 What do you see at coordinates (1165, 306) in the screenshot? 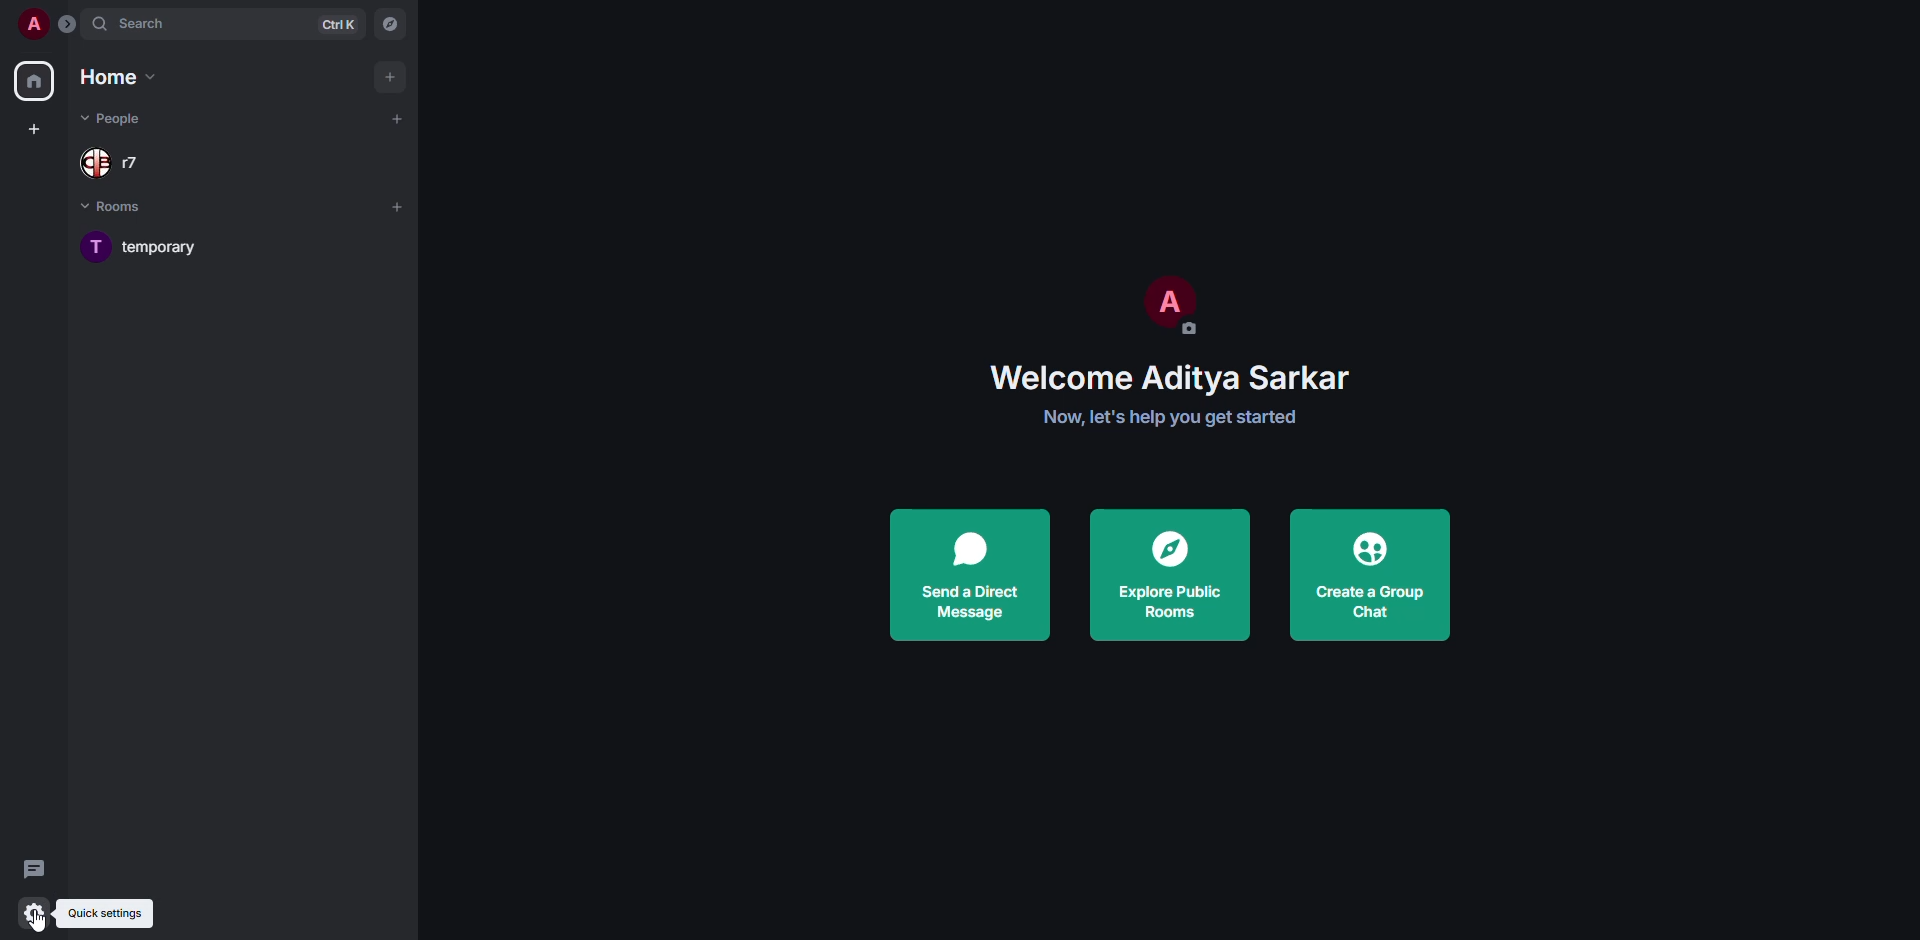
I see `profile pic` at bounding box center [1165, 306].